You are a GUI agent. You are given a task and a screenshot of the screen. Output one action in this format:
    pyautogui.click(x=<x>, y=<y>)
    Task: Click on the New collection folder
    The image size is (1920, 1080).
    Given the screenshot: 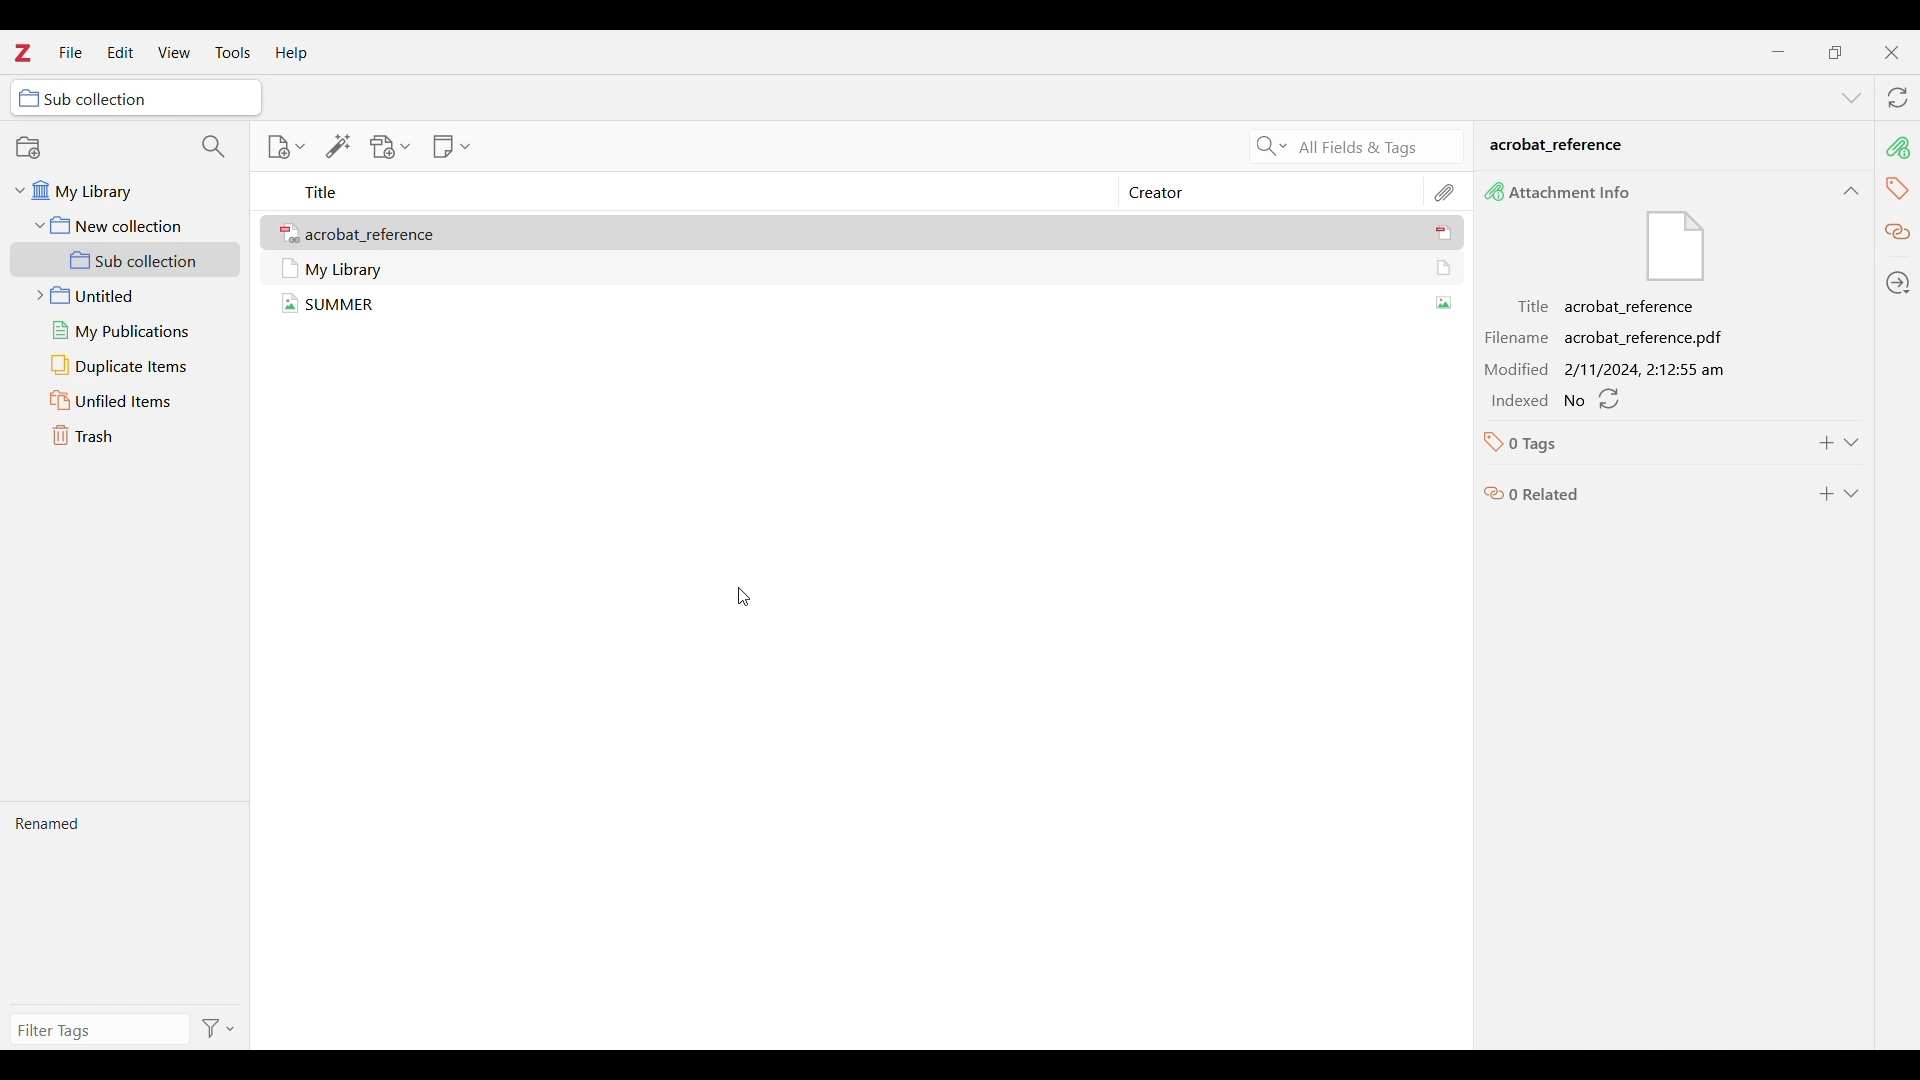 What is the action you would take?
    pyautogui.click(x=124, y=225)
    